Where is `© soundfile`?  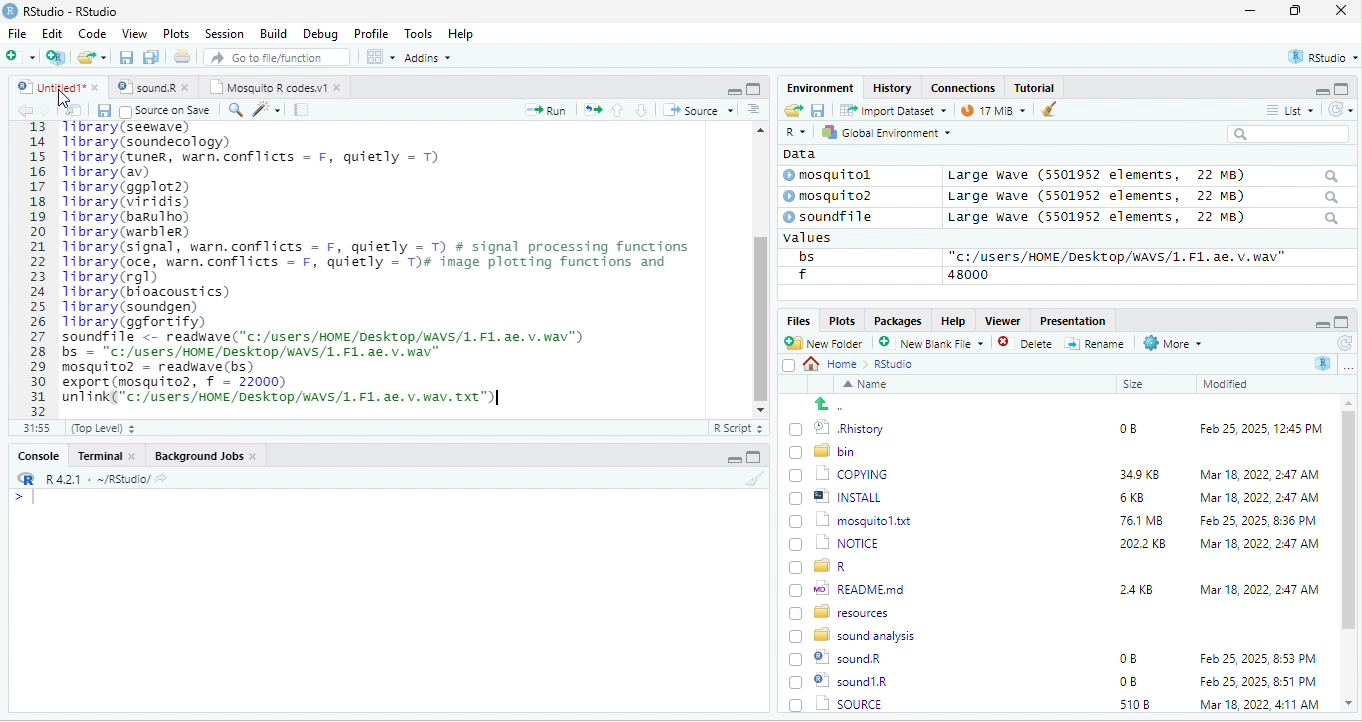
© soundfile is located at coordinates (837, 216).